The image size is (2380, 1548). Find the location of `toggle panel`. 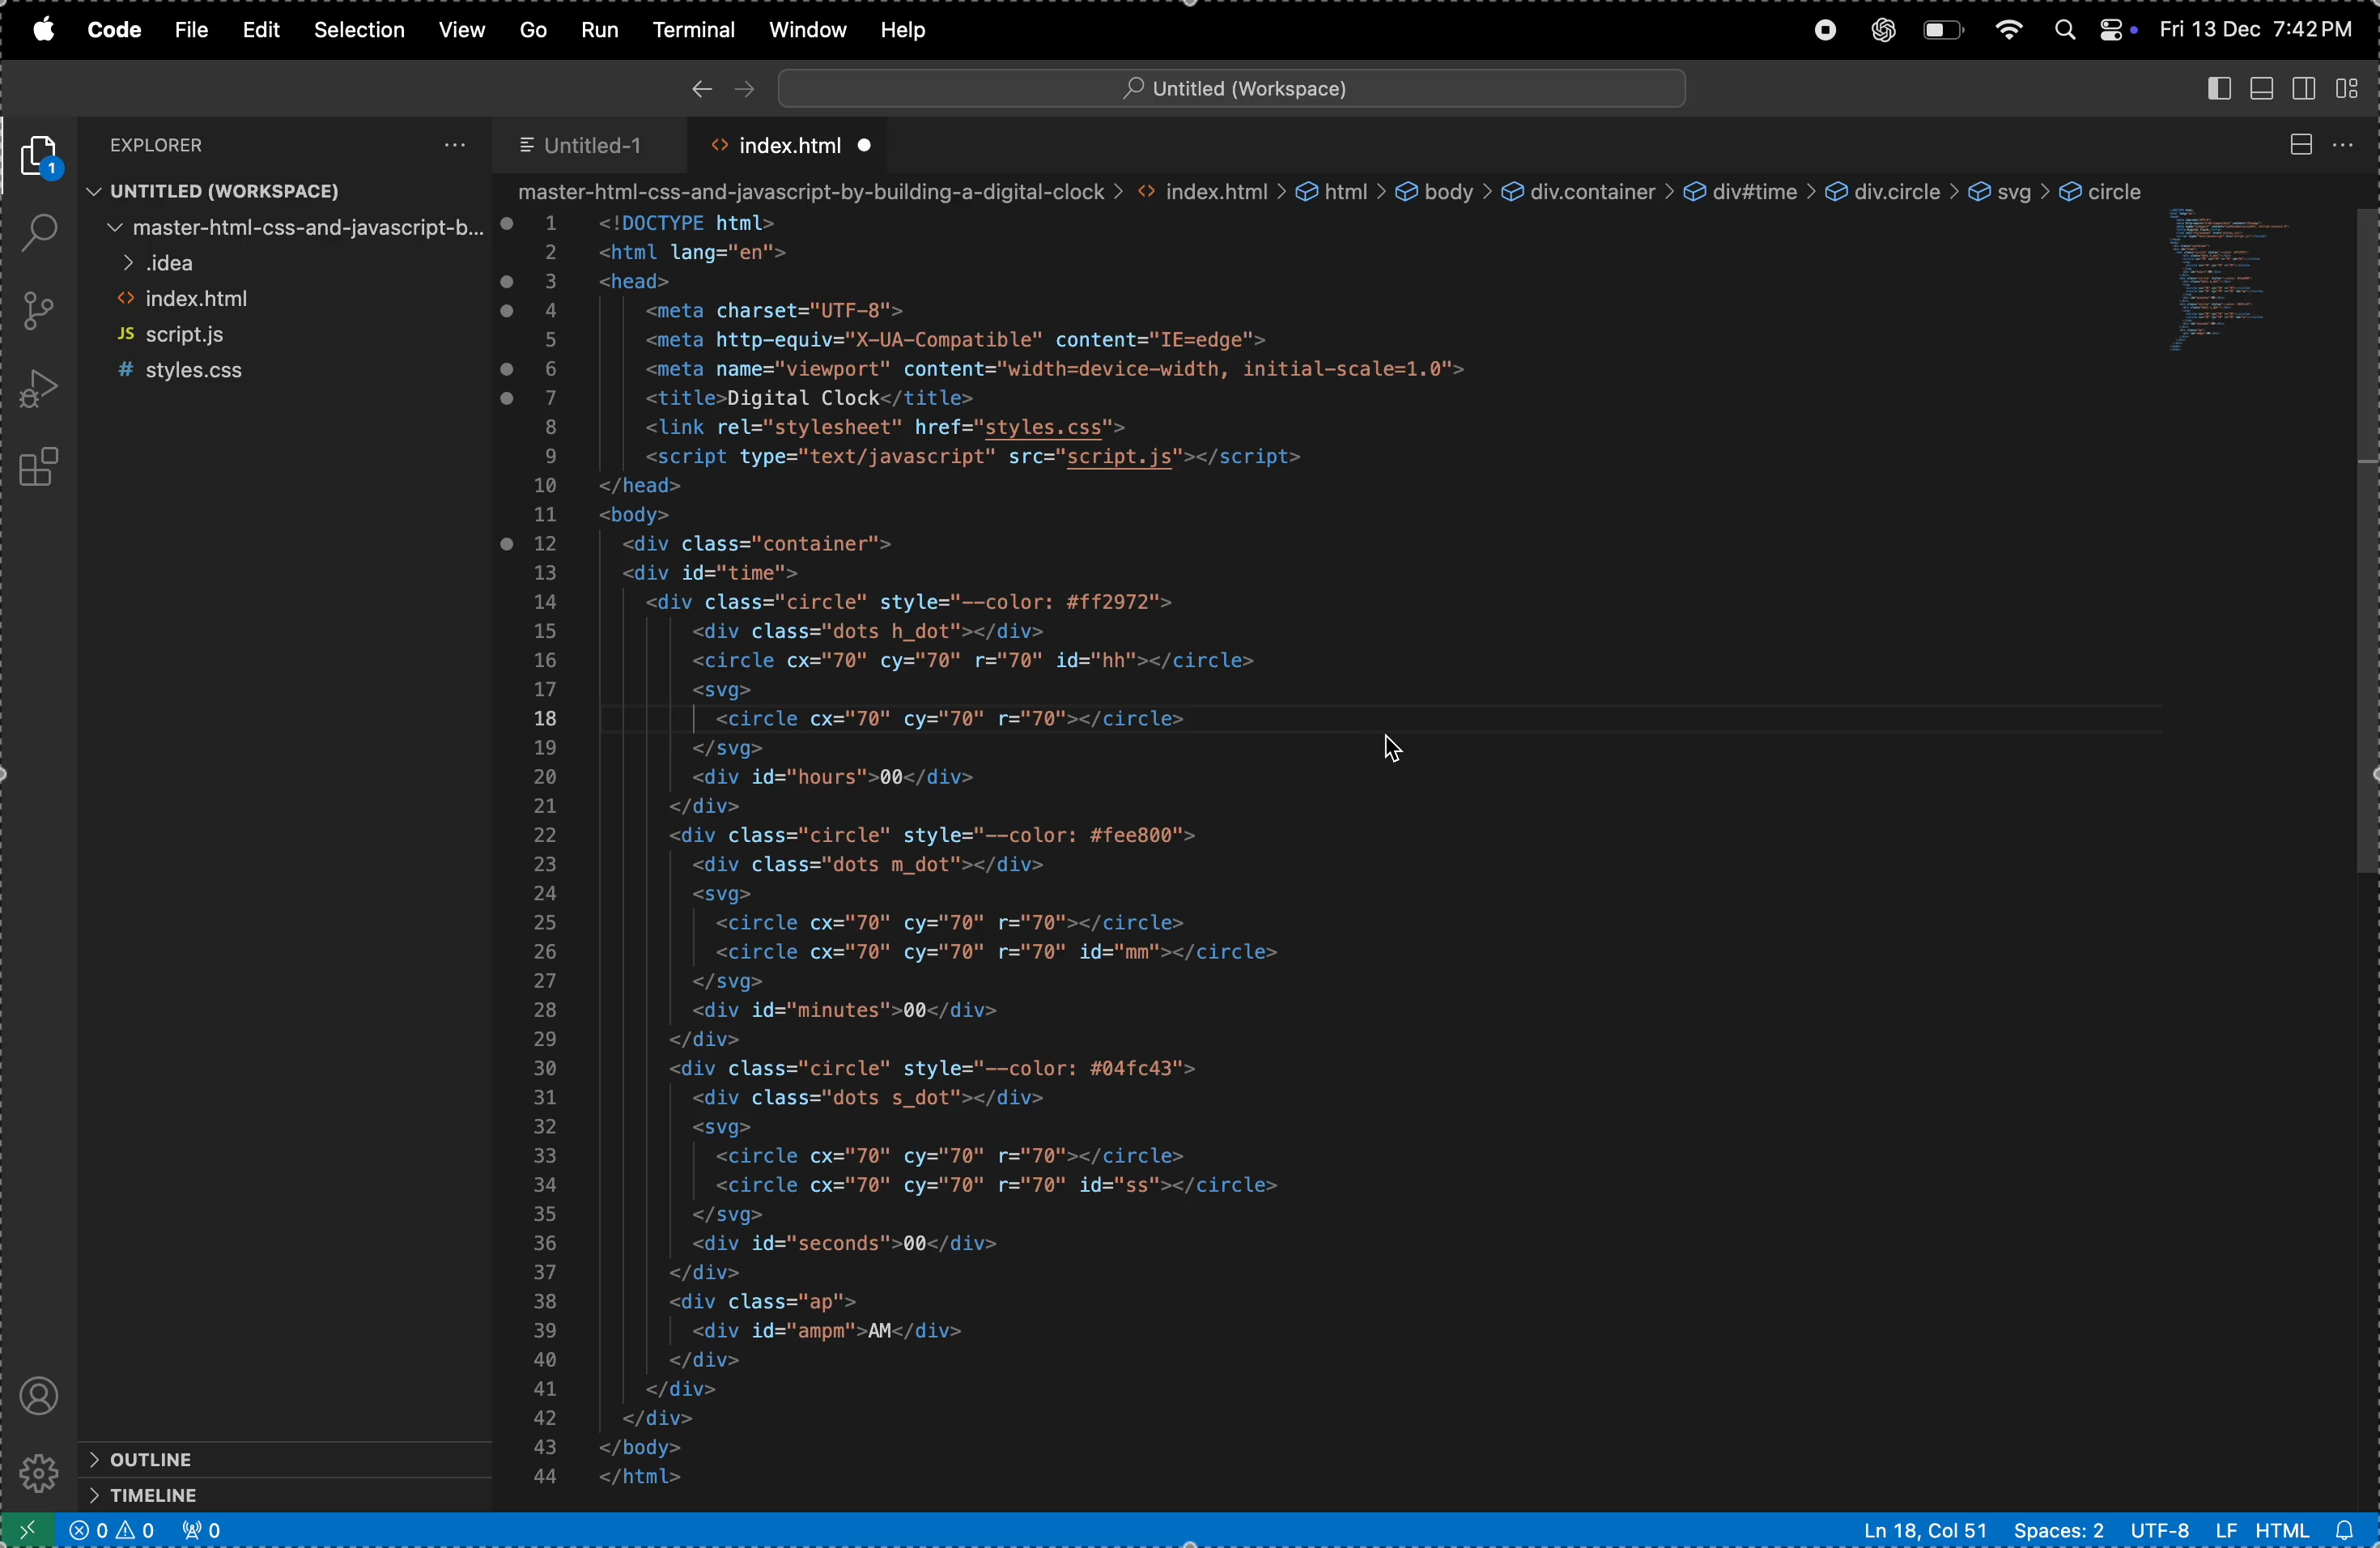

toggle panel is located at coordinates (2264, 87).